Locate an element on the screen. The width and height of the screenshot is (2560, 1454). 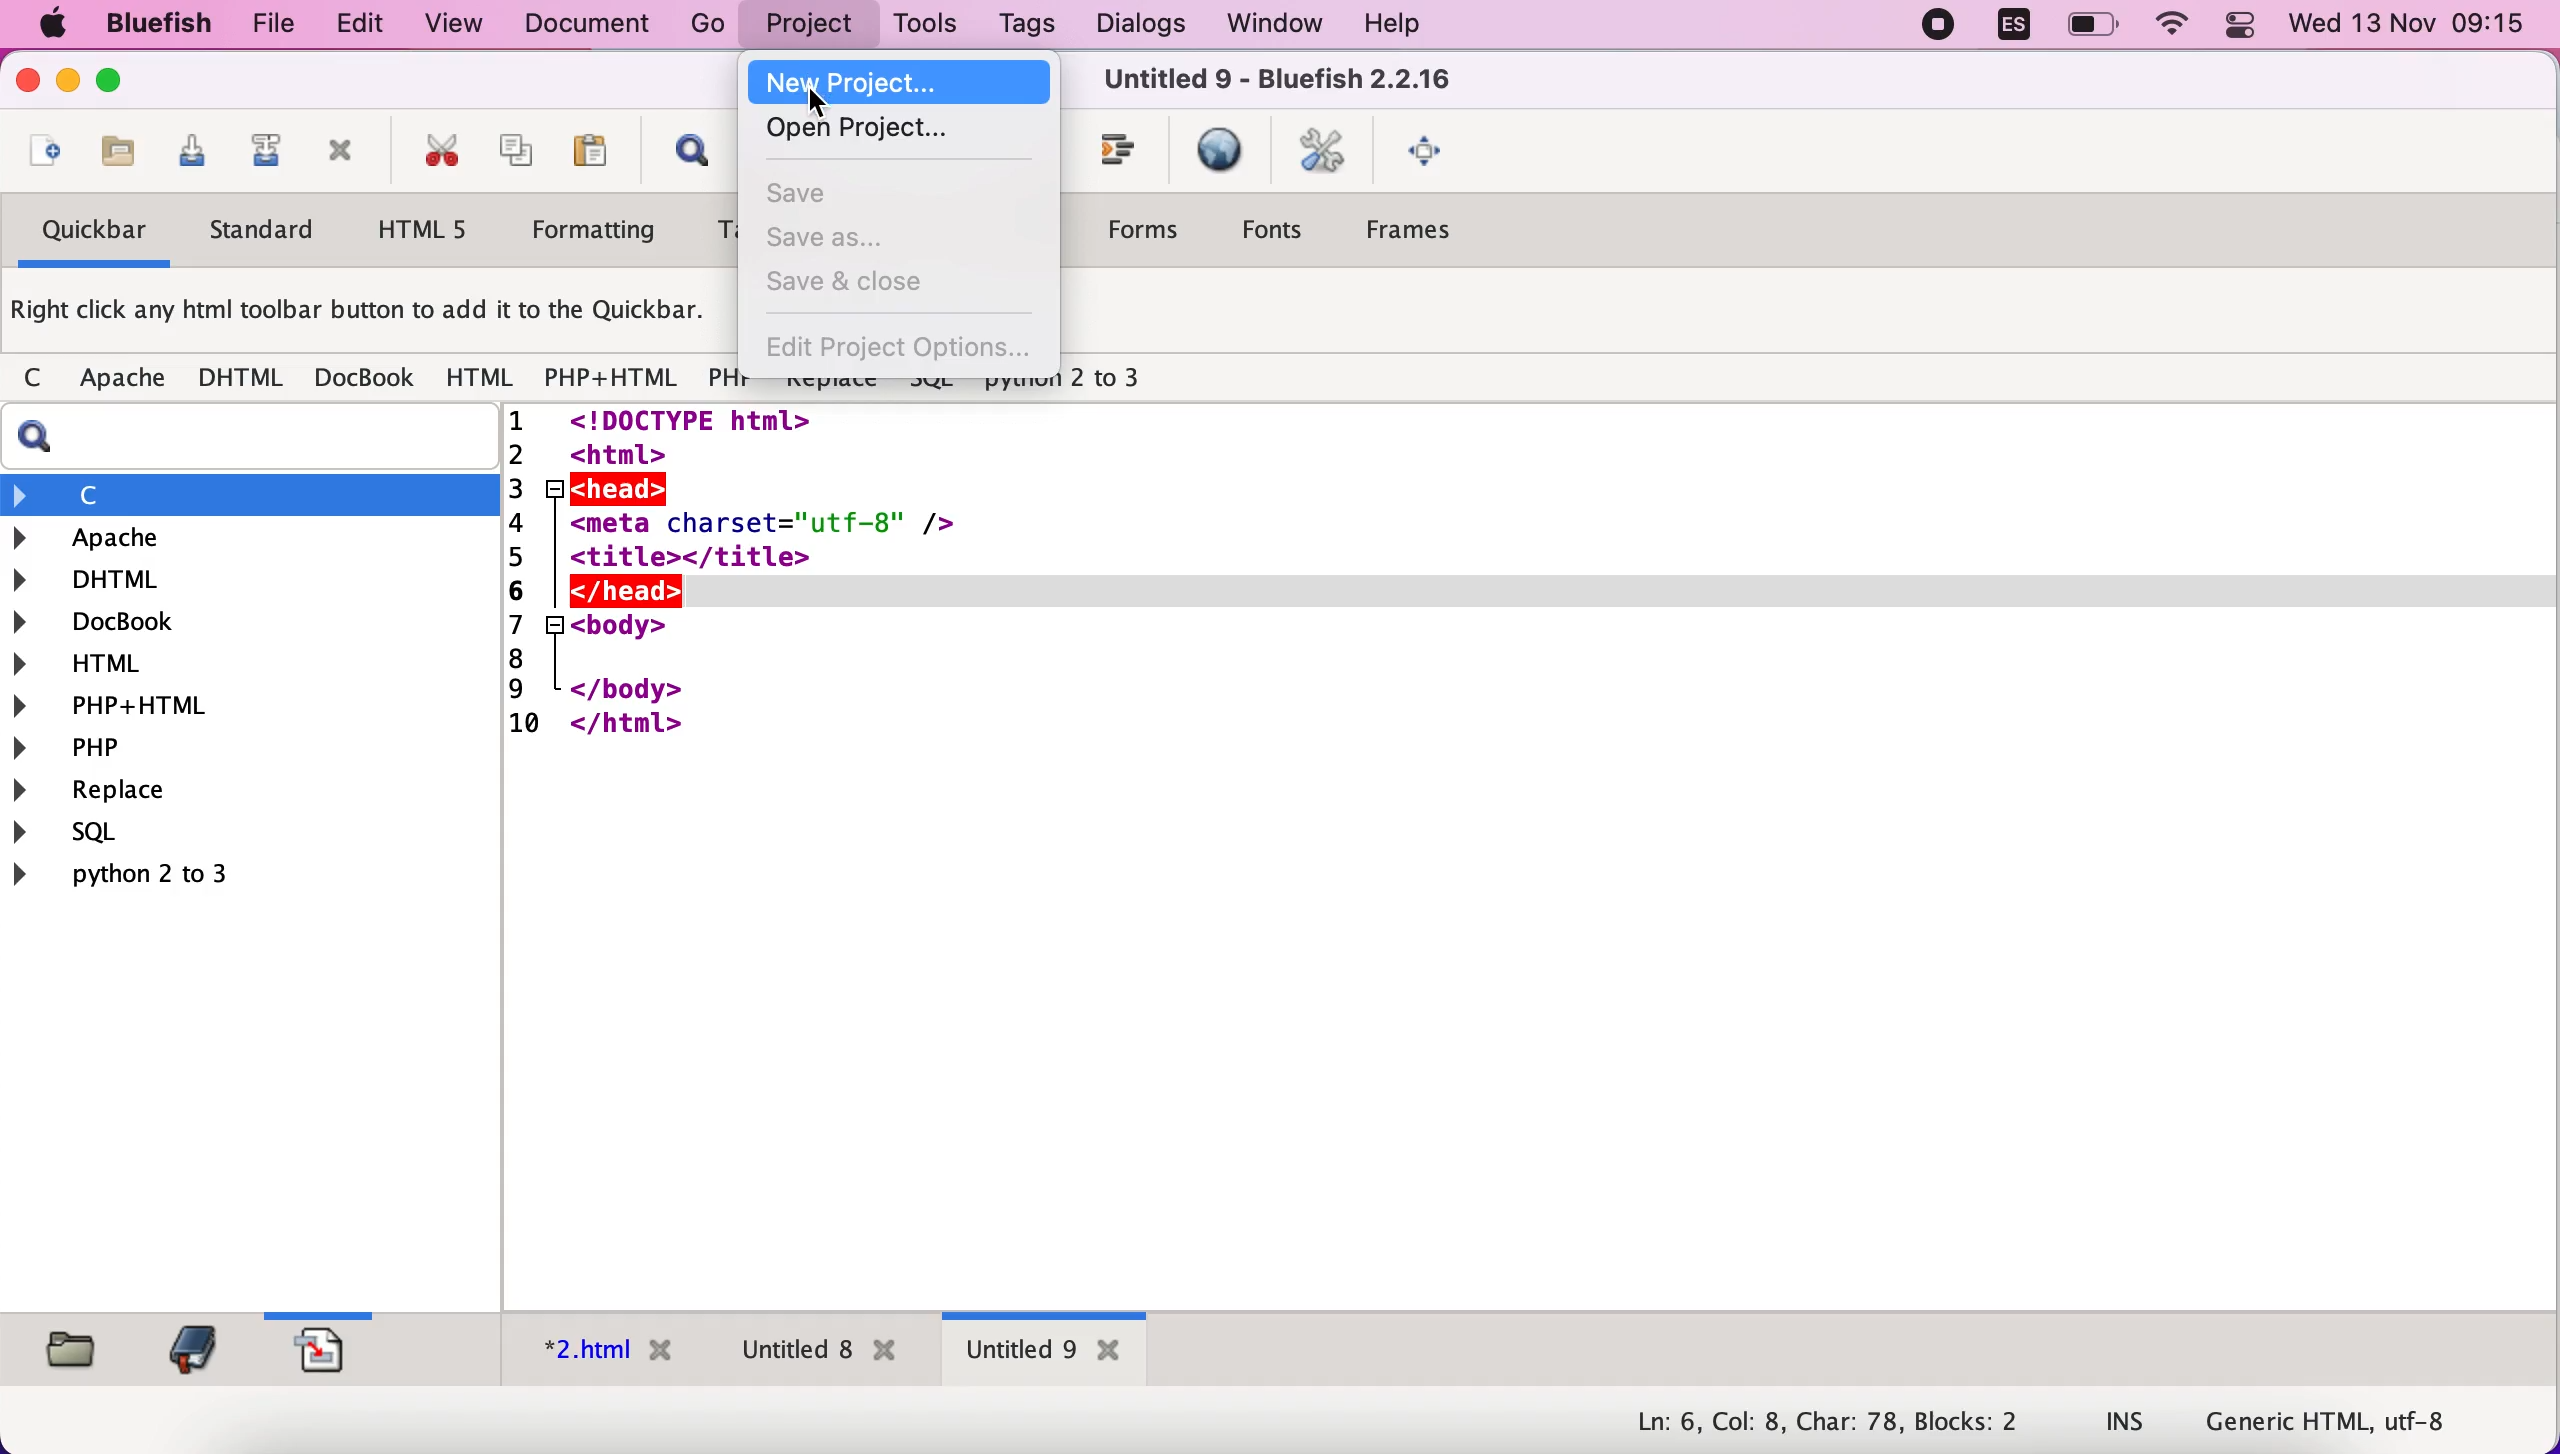
go is located at coordinates (709, 24).